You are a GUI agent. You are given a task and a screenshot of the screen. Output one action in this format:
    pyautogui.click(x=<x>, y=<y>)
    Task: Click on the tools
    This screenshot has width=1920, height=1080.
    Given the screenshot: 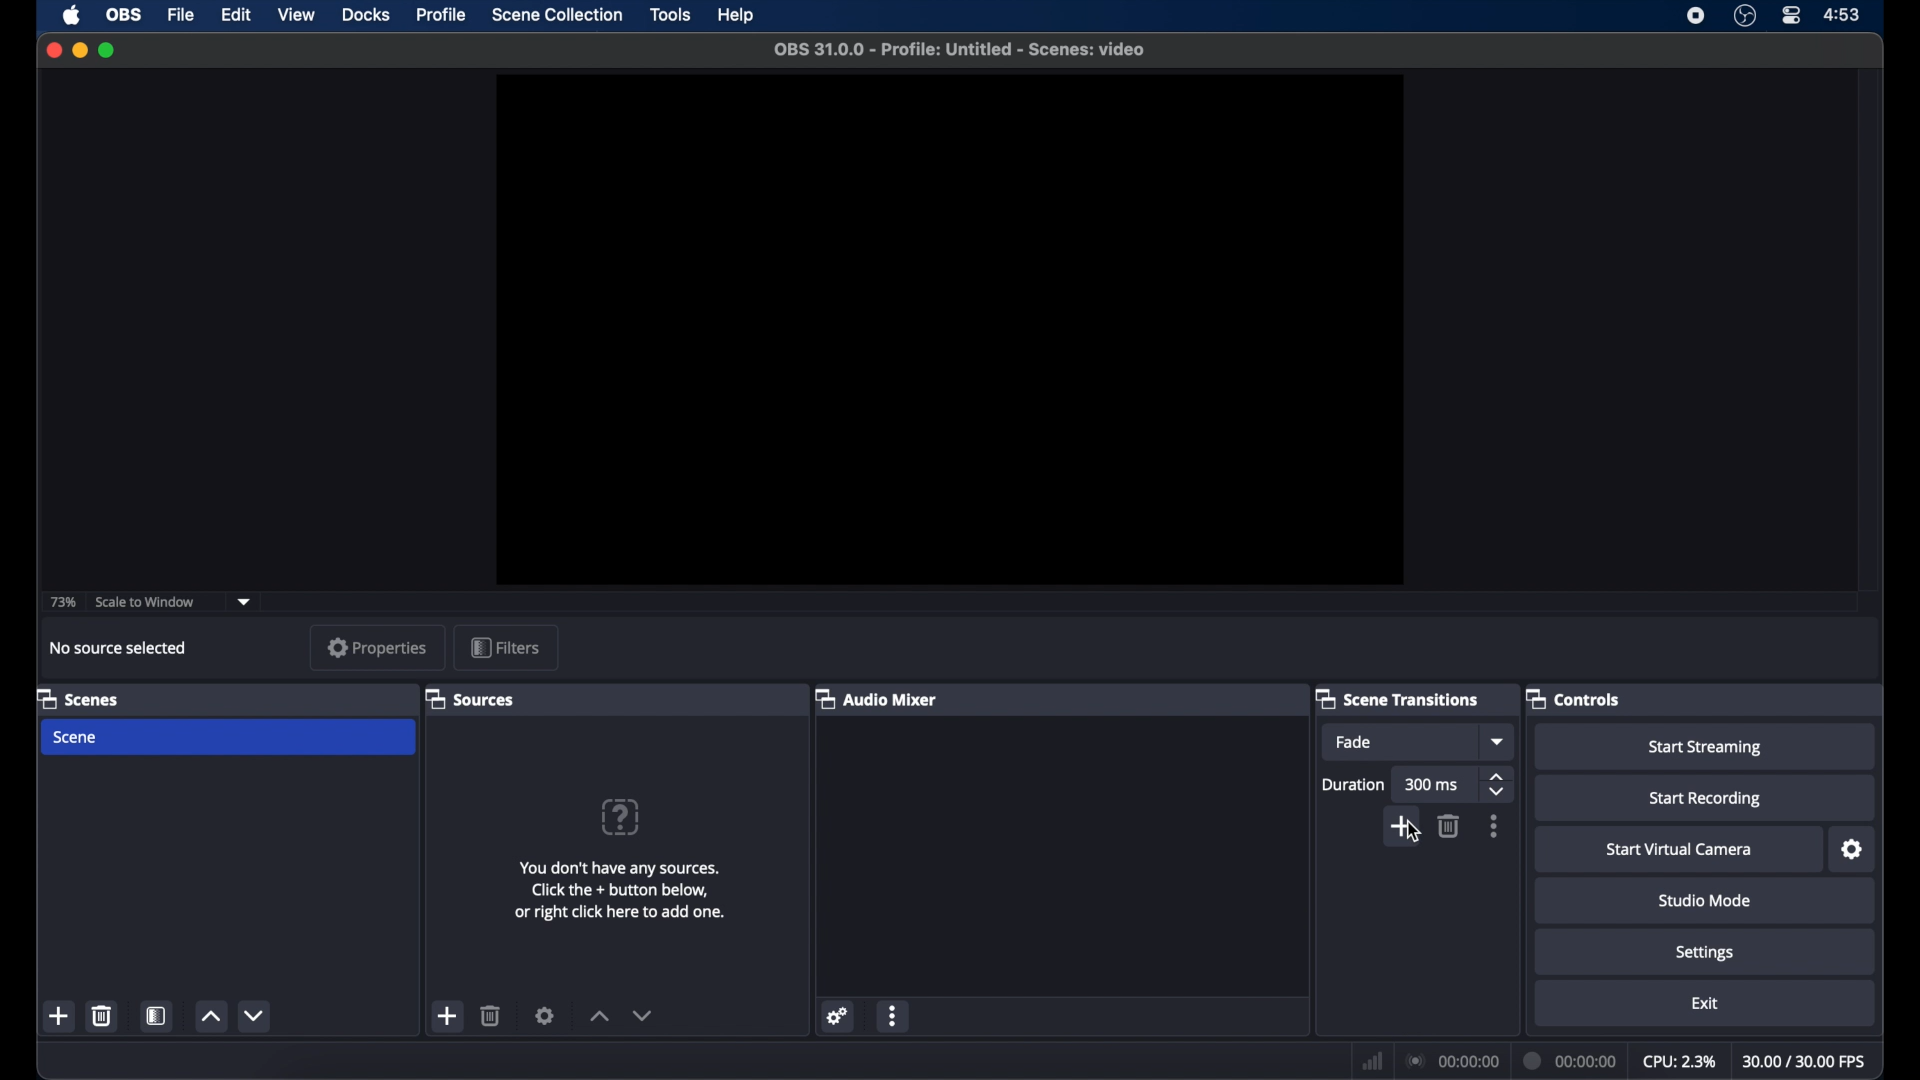 What is the action you would take?
    pyautogui.click(x=671, y=16)
    